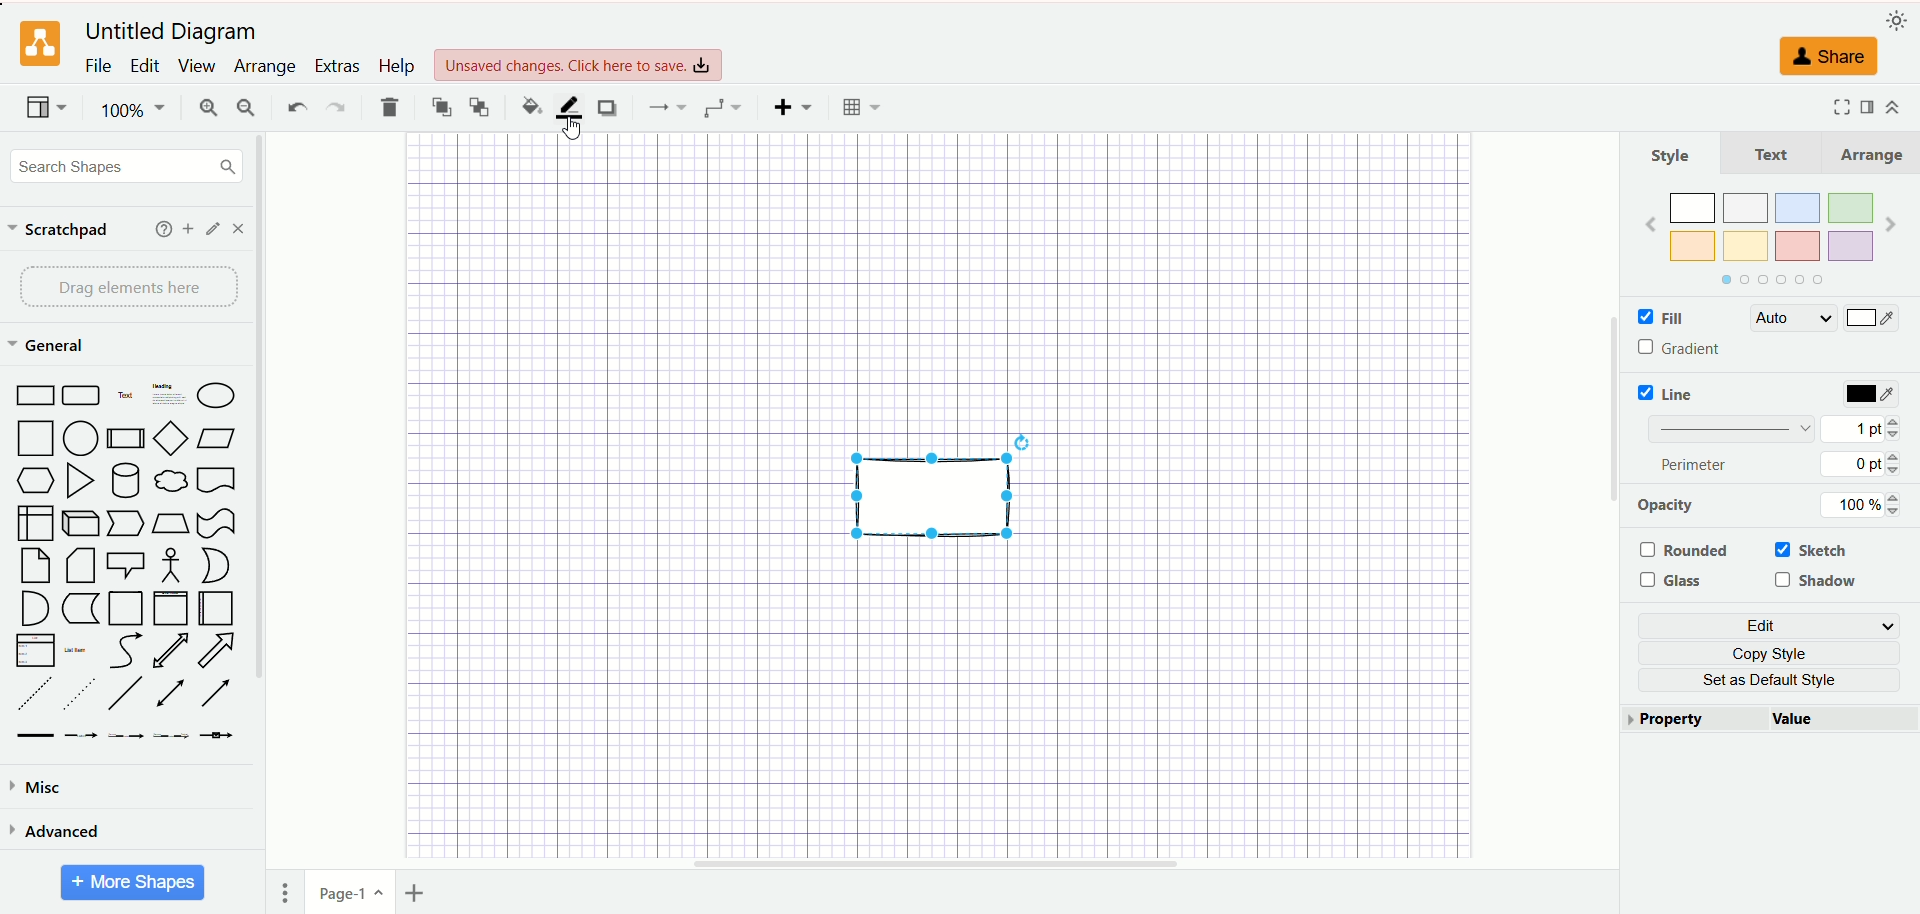 This screenshot has width=1920, height=914. What do you see at coordinates (1808, 549) in the screenshot?
I see `sketch` at bounding box center [1808, 549].